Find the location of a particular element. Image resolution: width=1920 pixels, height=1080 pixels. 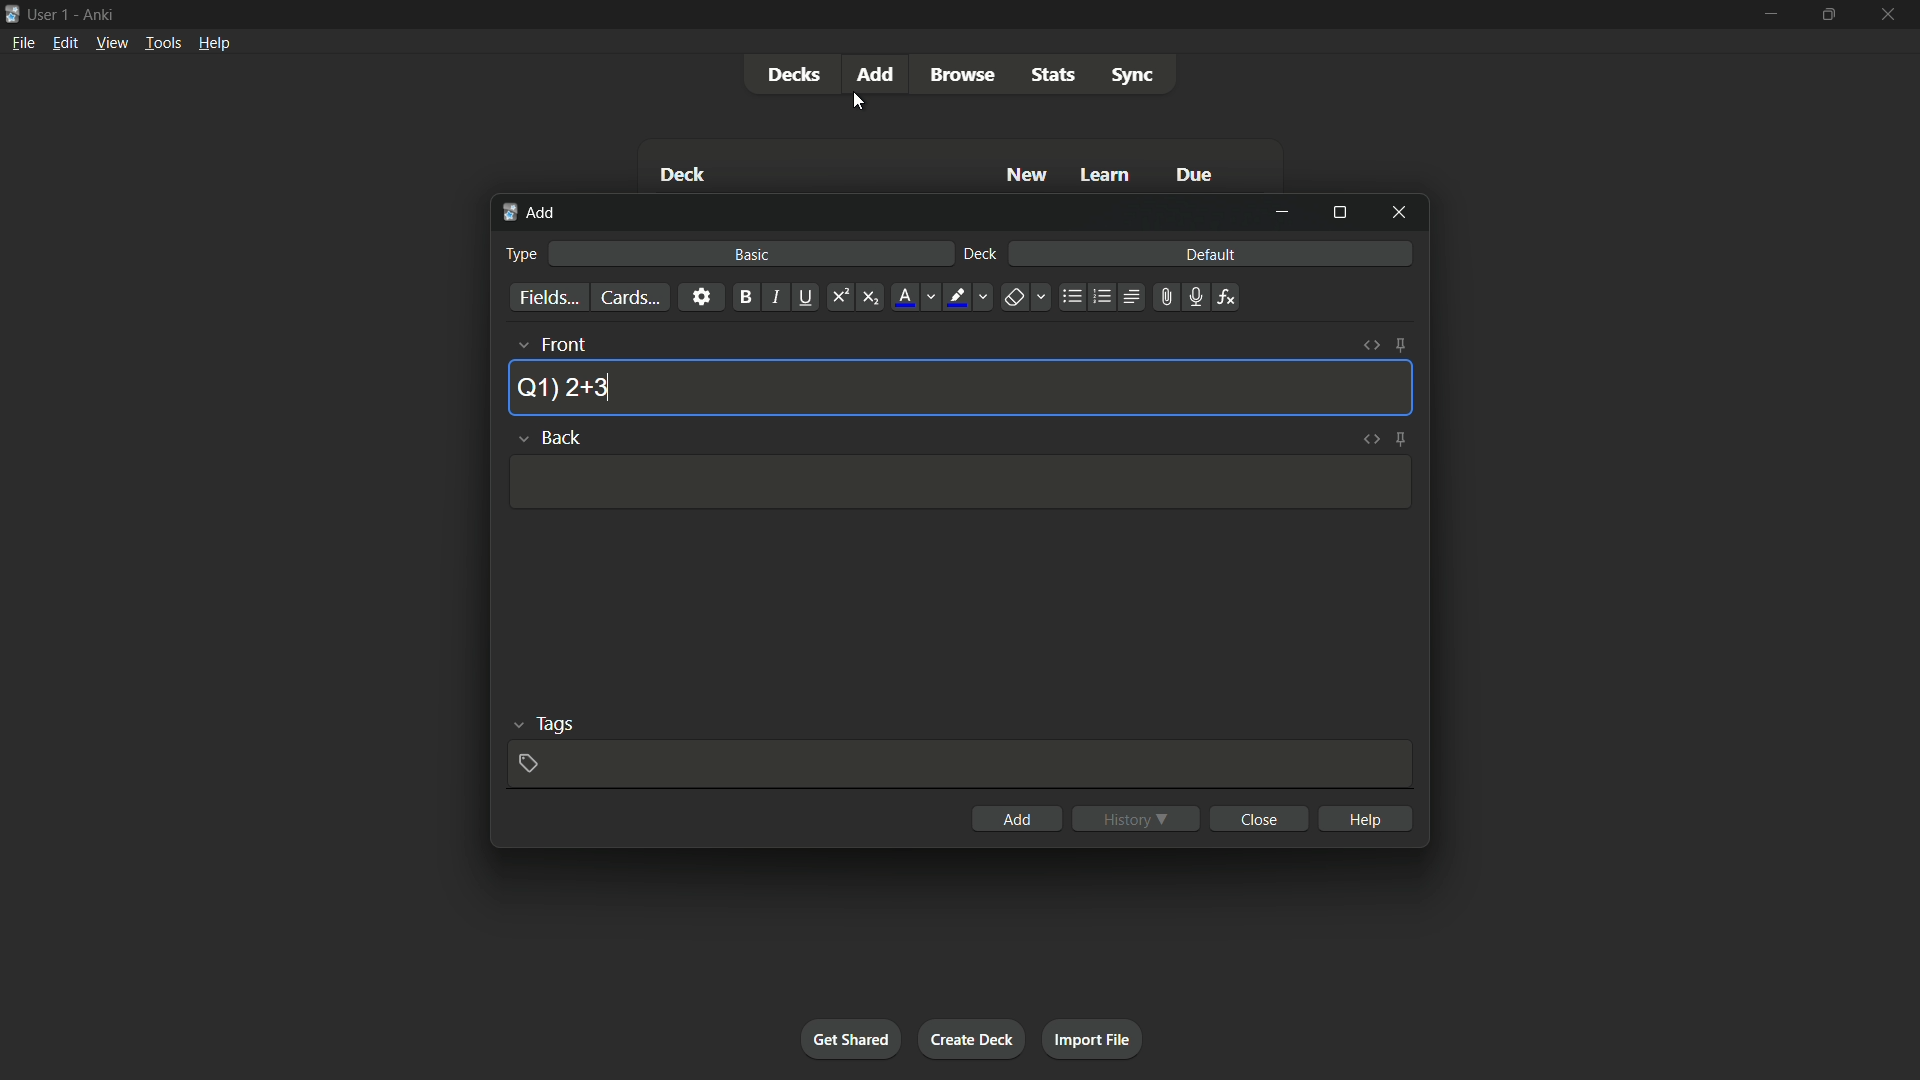

type is located at coordinates (519, 254).